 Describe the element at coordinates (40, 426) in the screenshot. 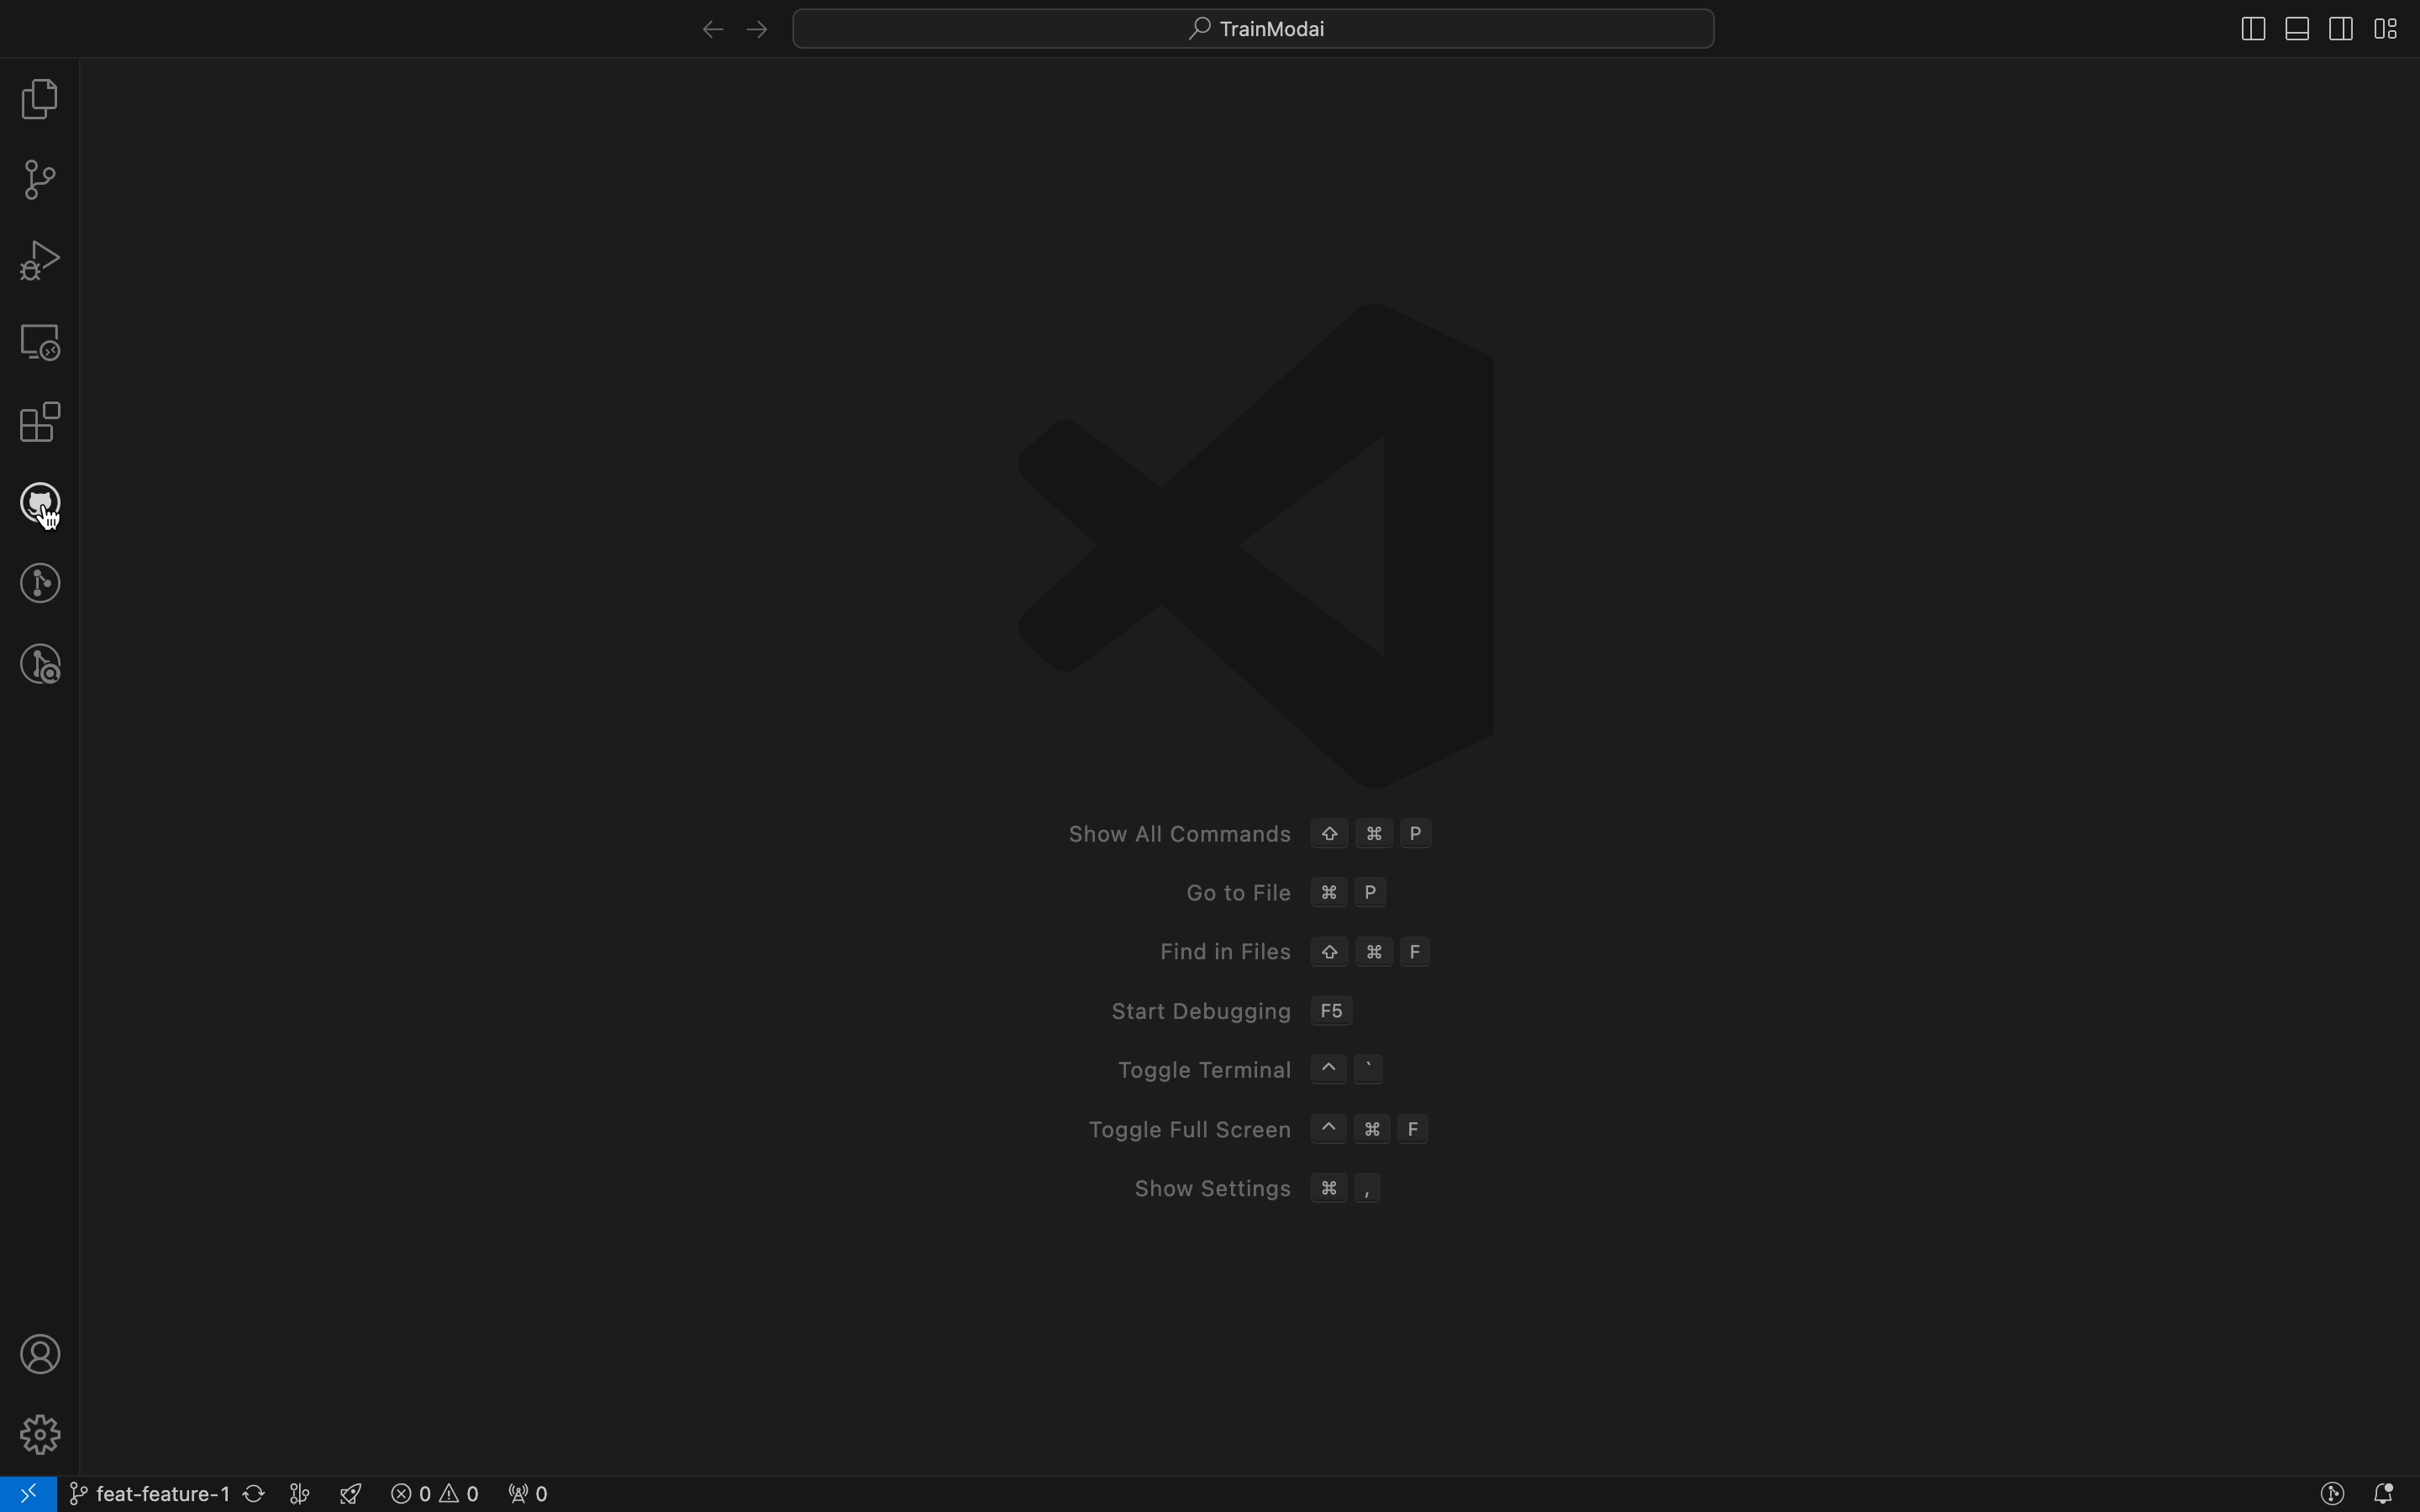

I see `Extensions` at that location.